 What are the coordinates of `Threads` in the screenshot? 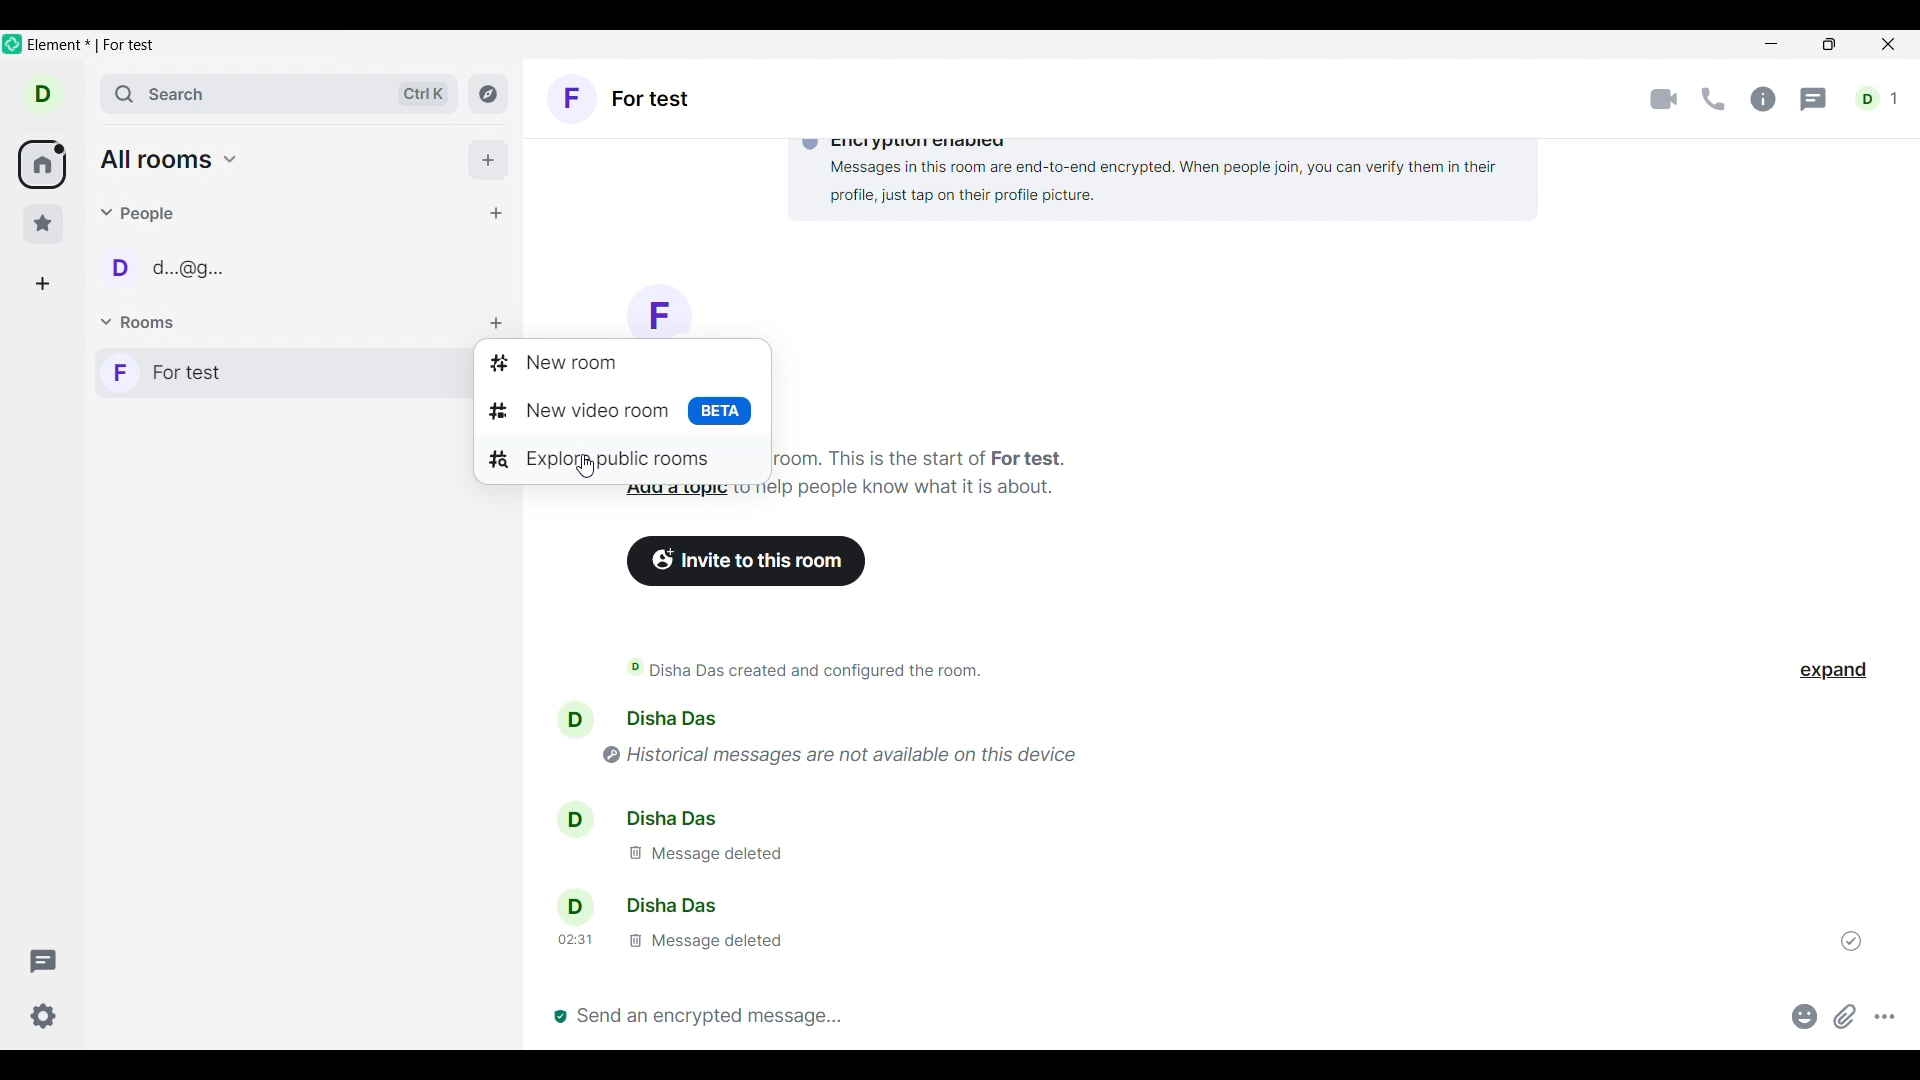 It's located at (1813, 100).